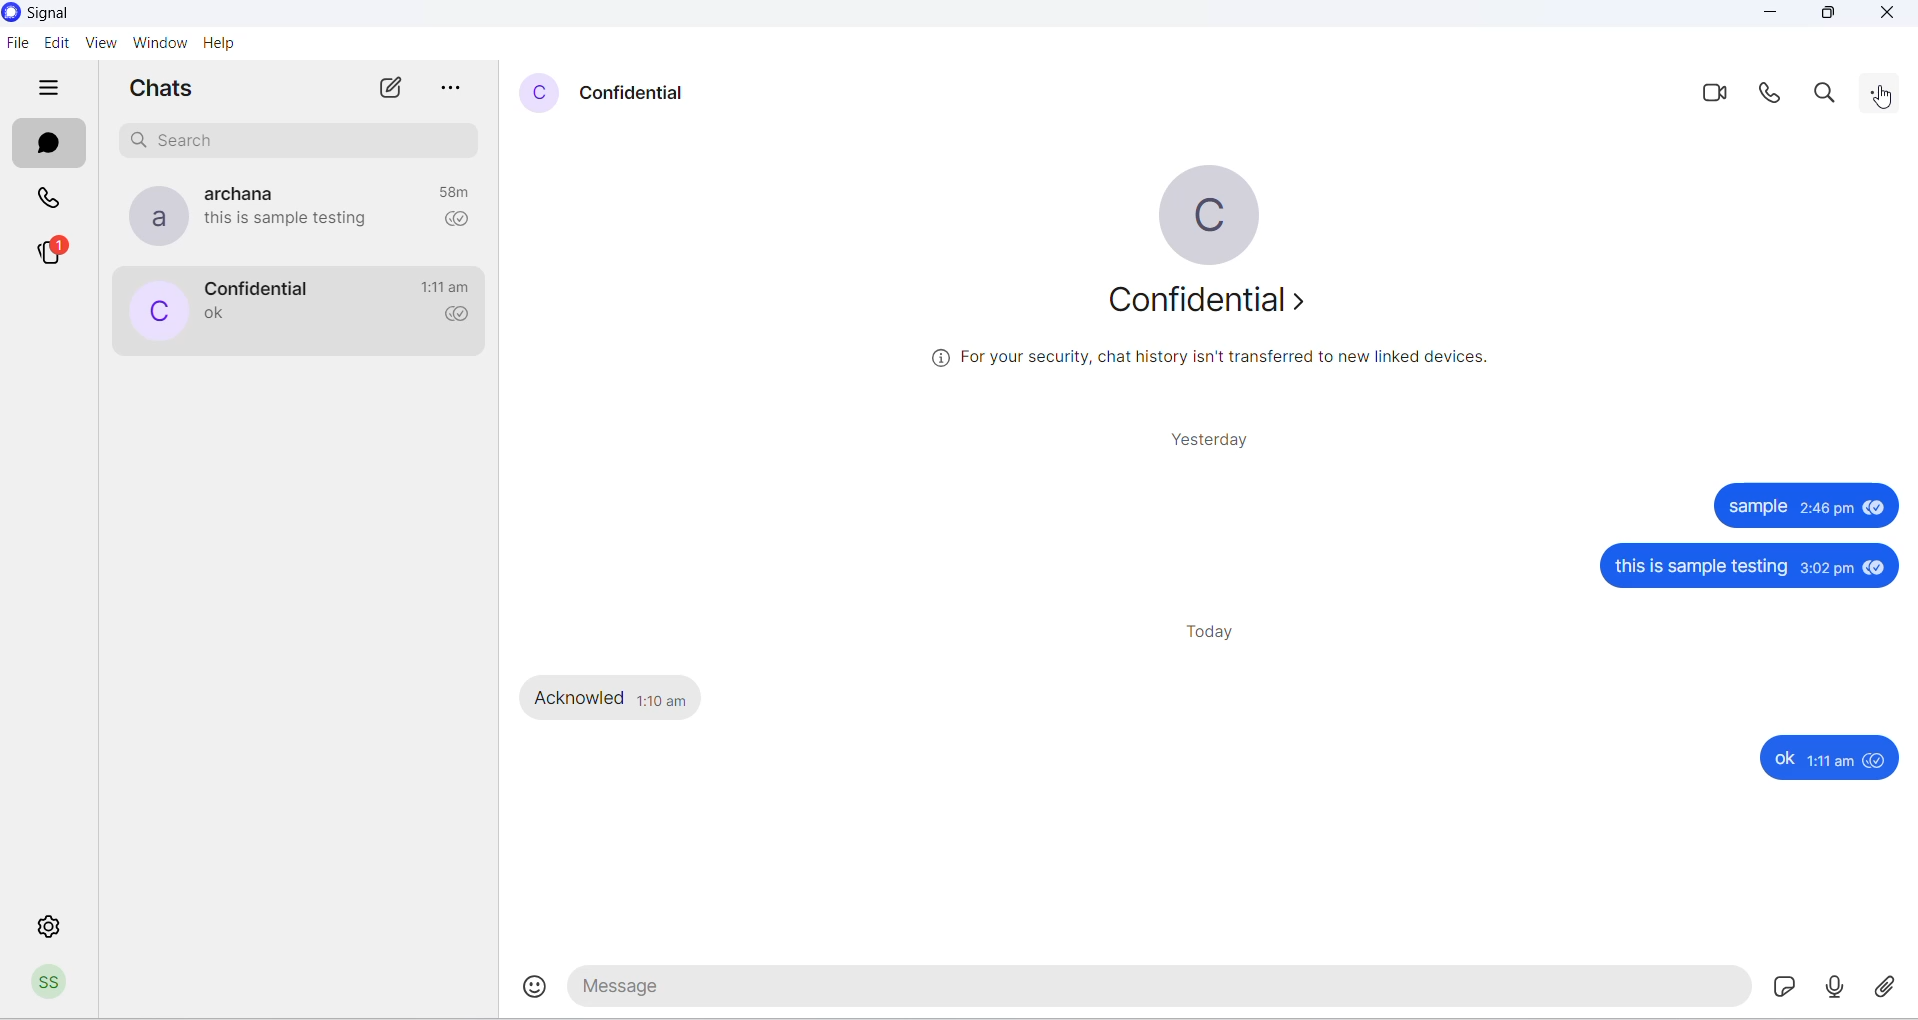  I want to click on window, so click(159, 43).